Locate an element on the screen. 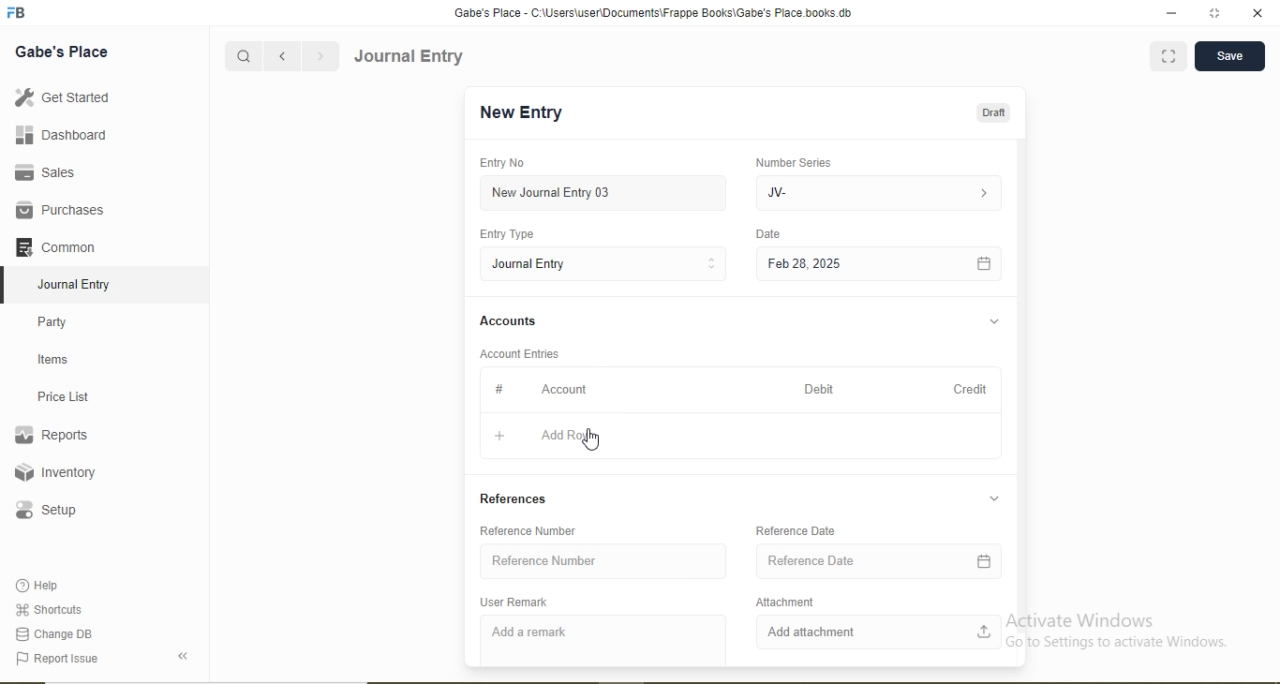 The width and height of the screenshot is (1280, 684). Journal Entry is located at coordinates (410, 56).